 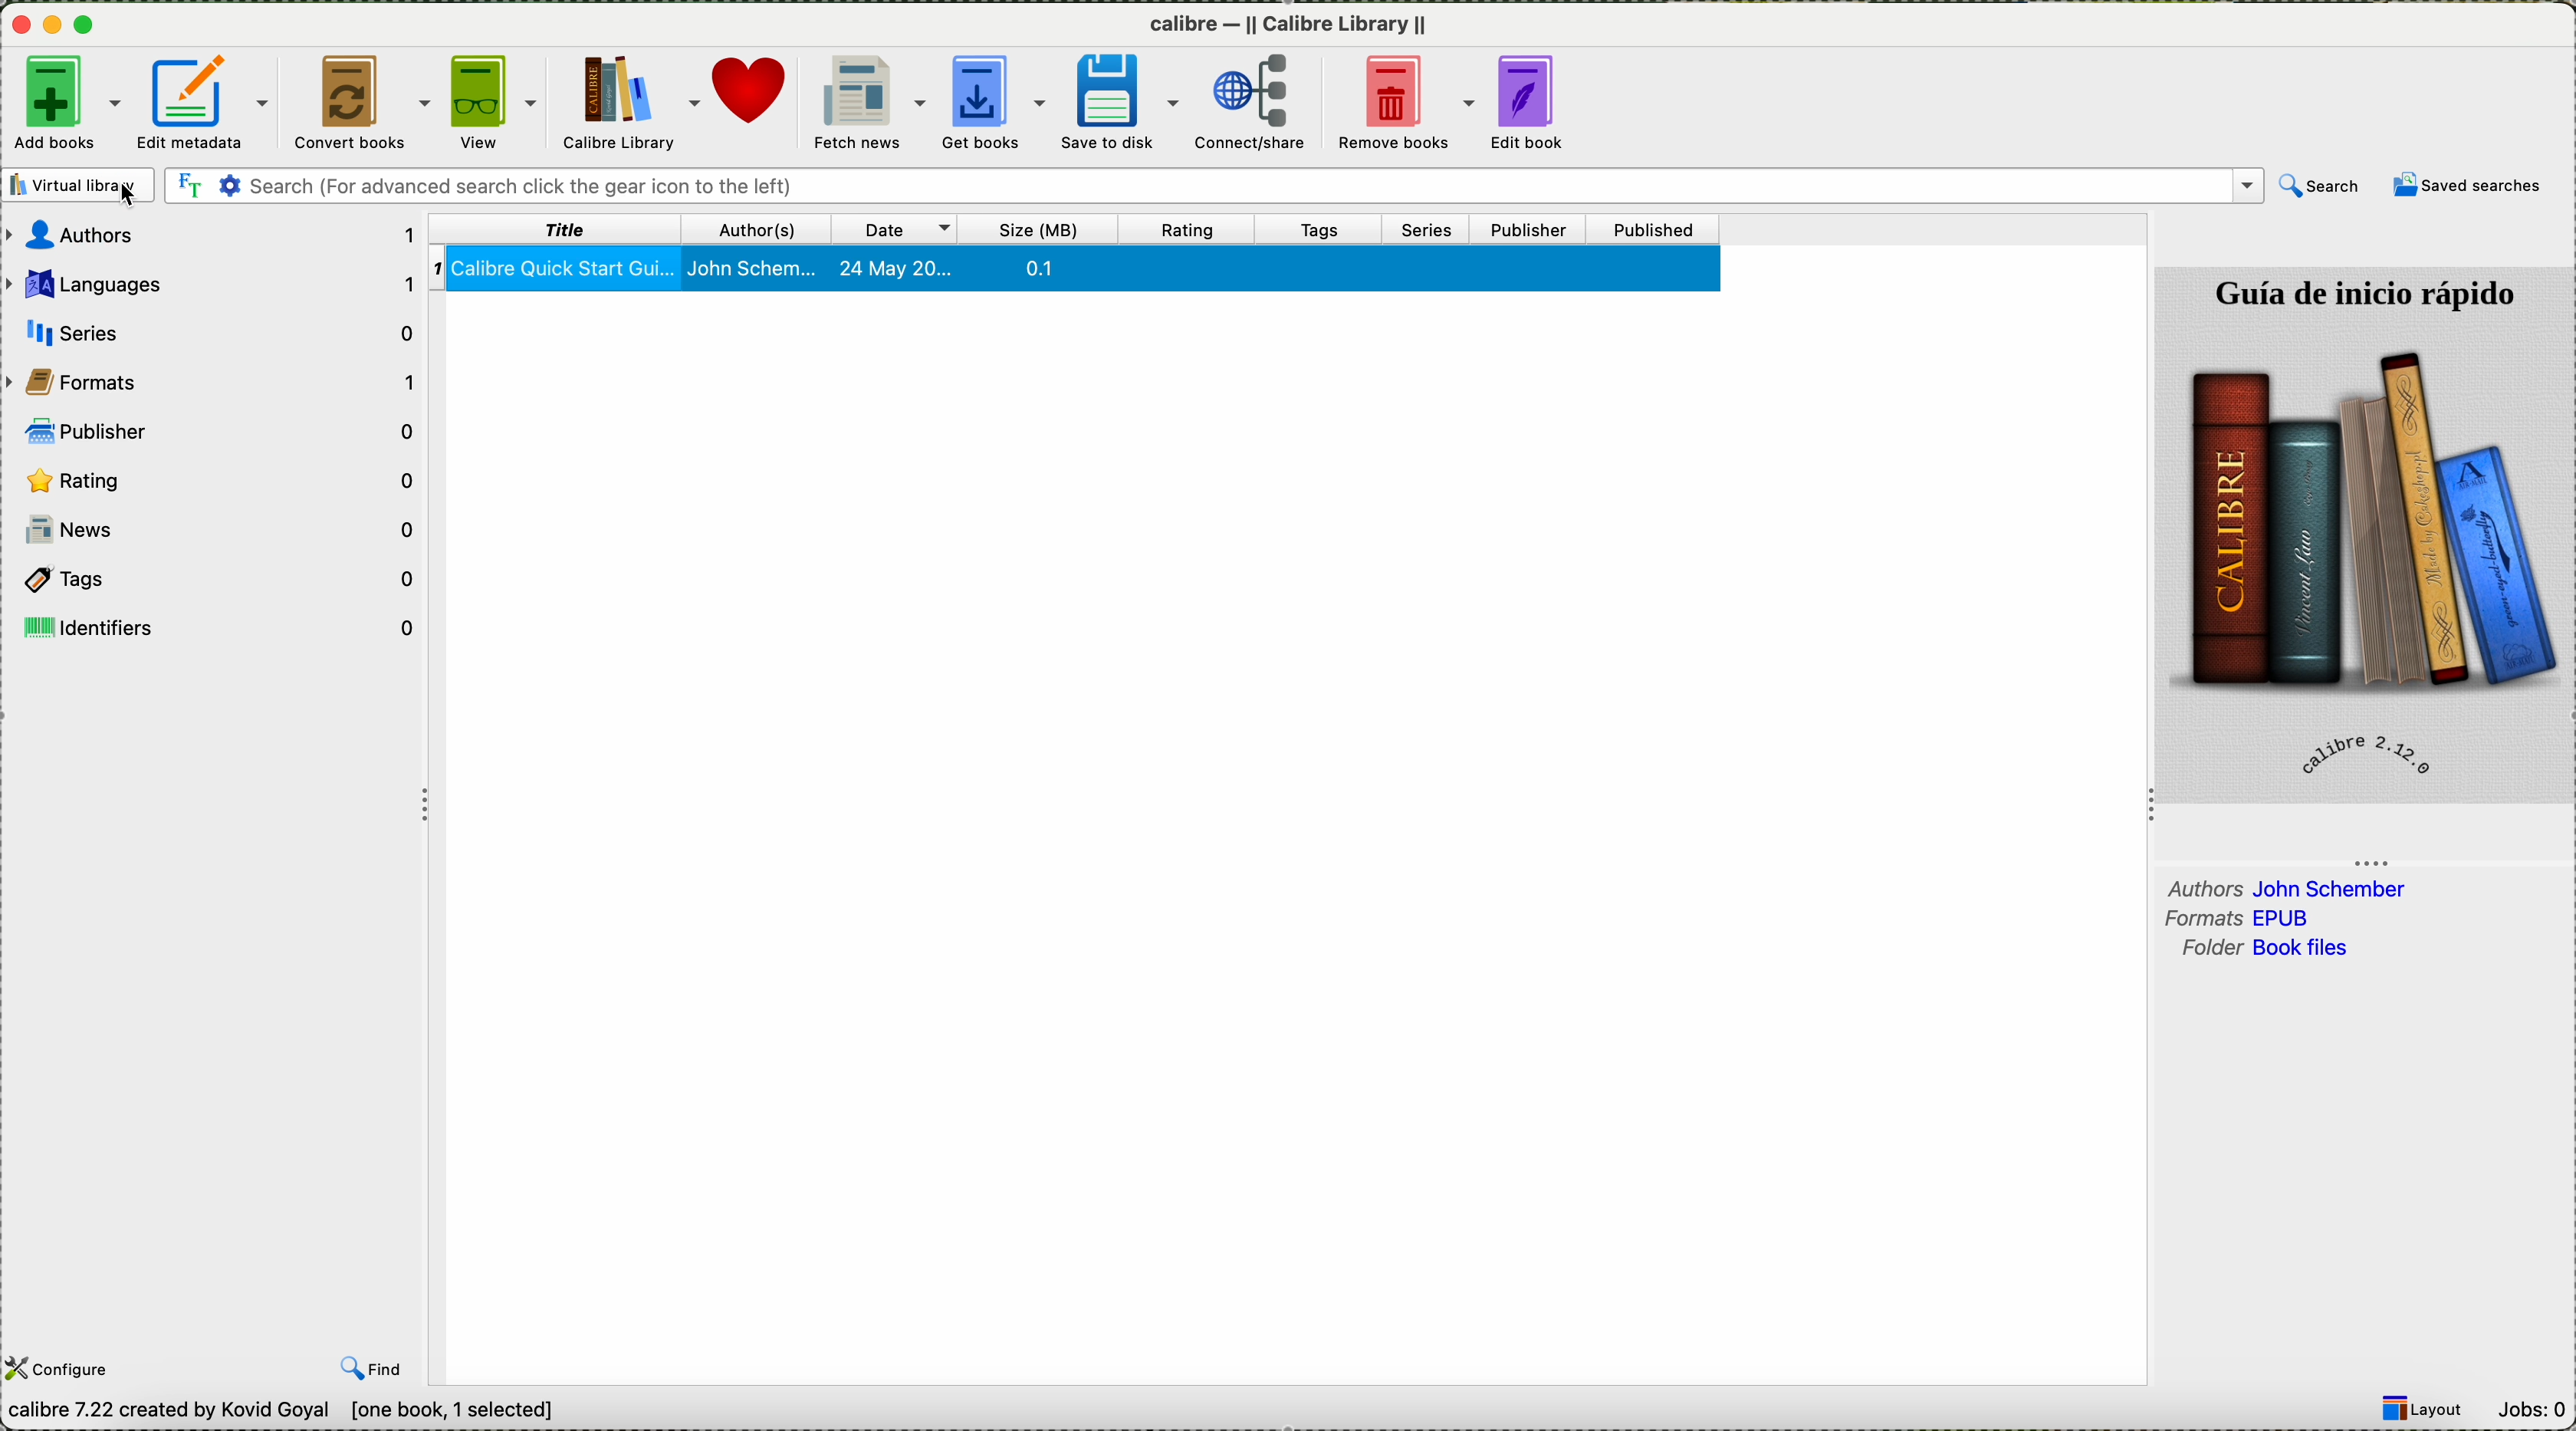 I want to click on configure, so click(x=63, y=1368).